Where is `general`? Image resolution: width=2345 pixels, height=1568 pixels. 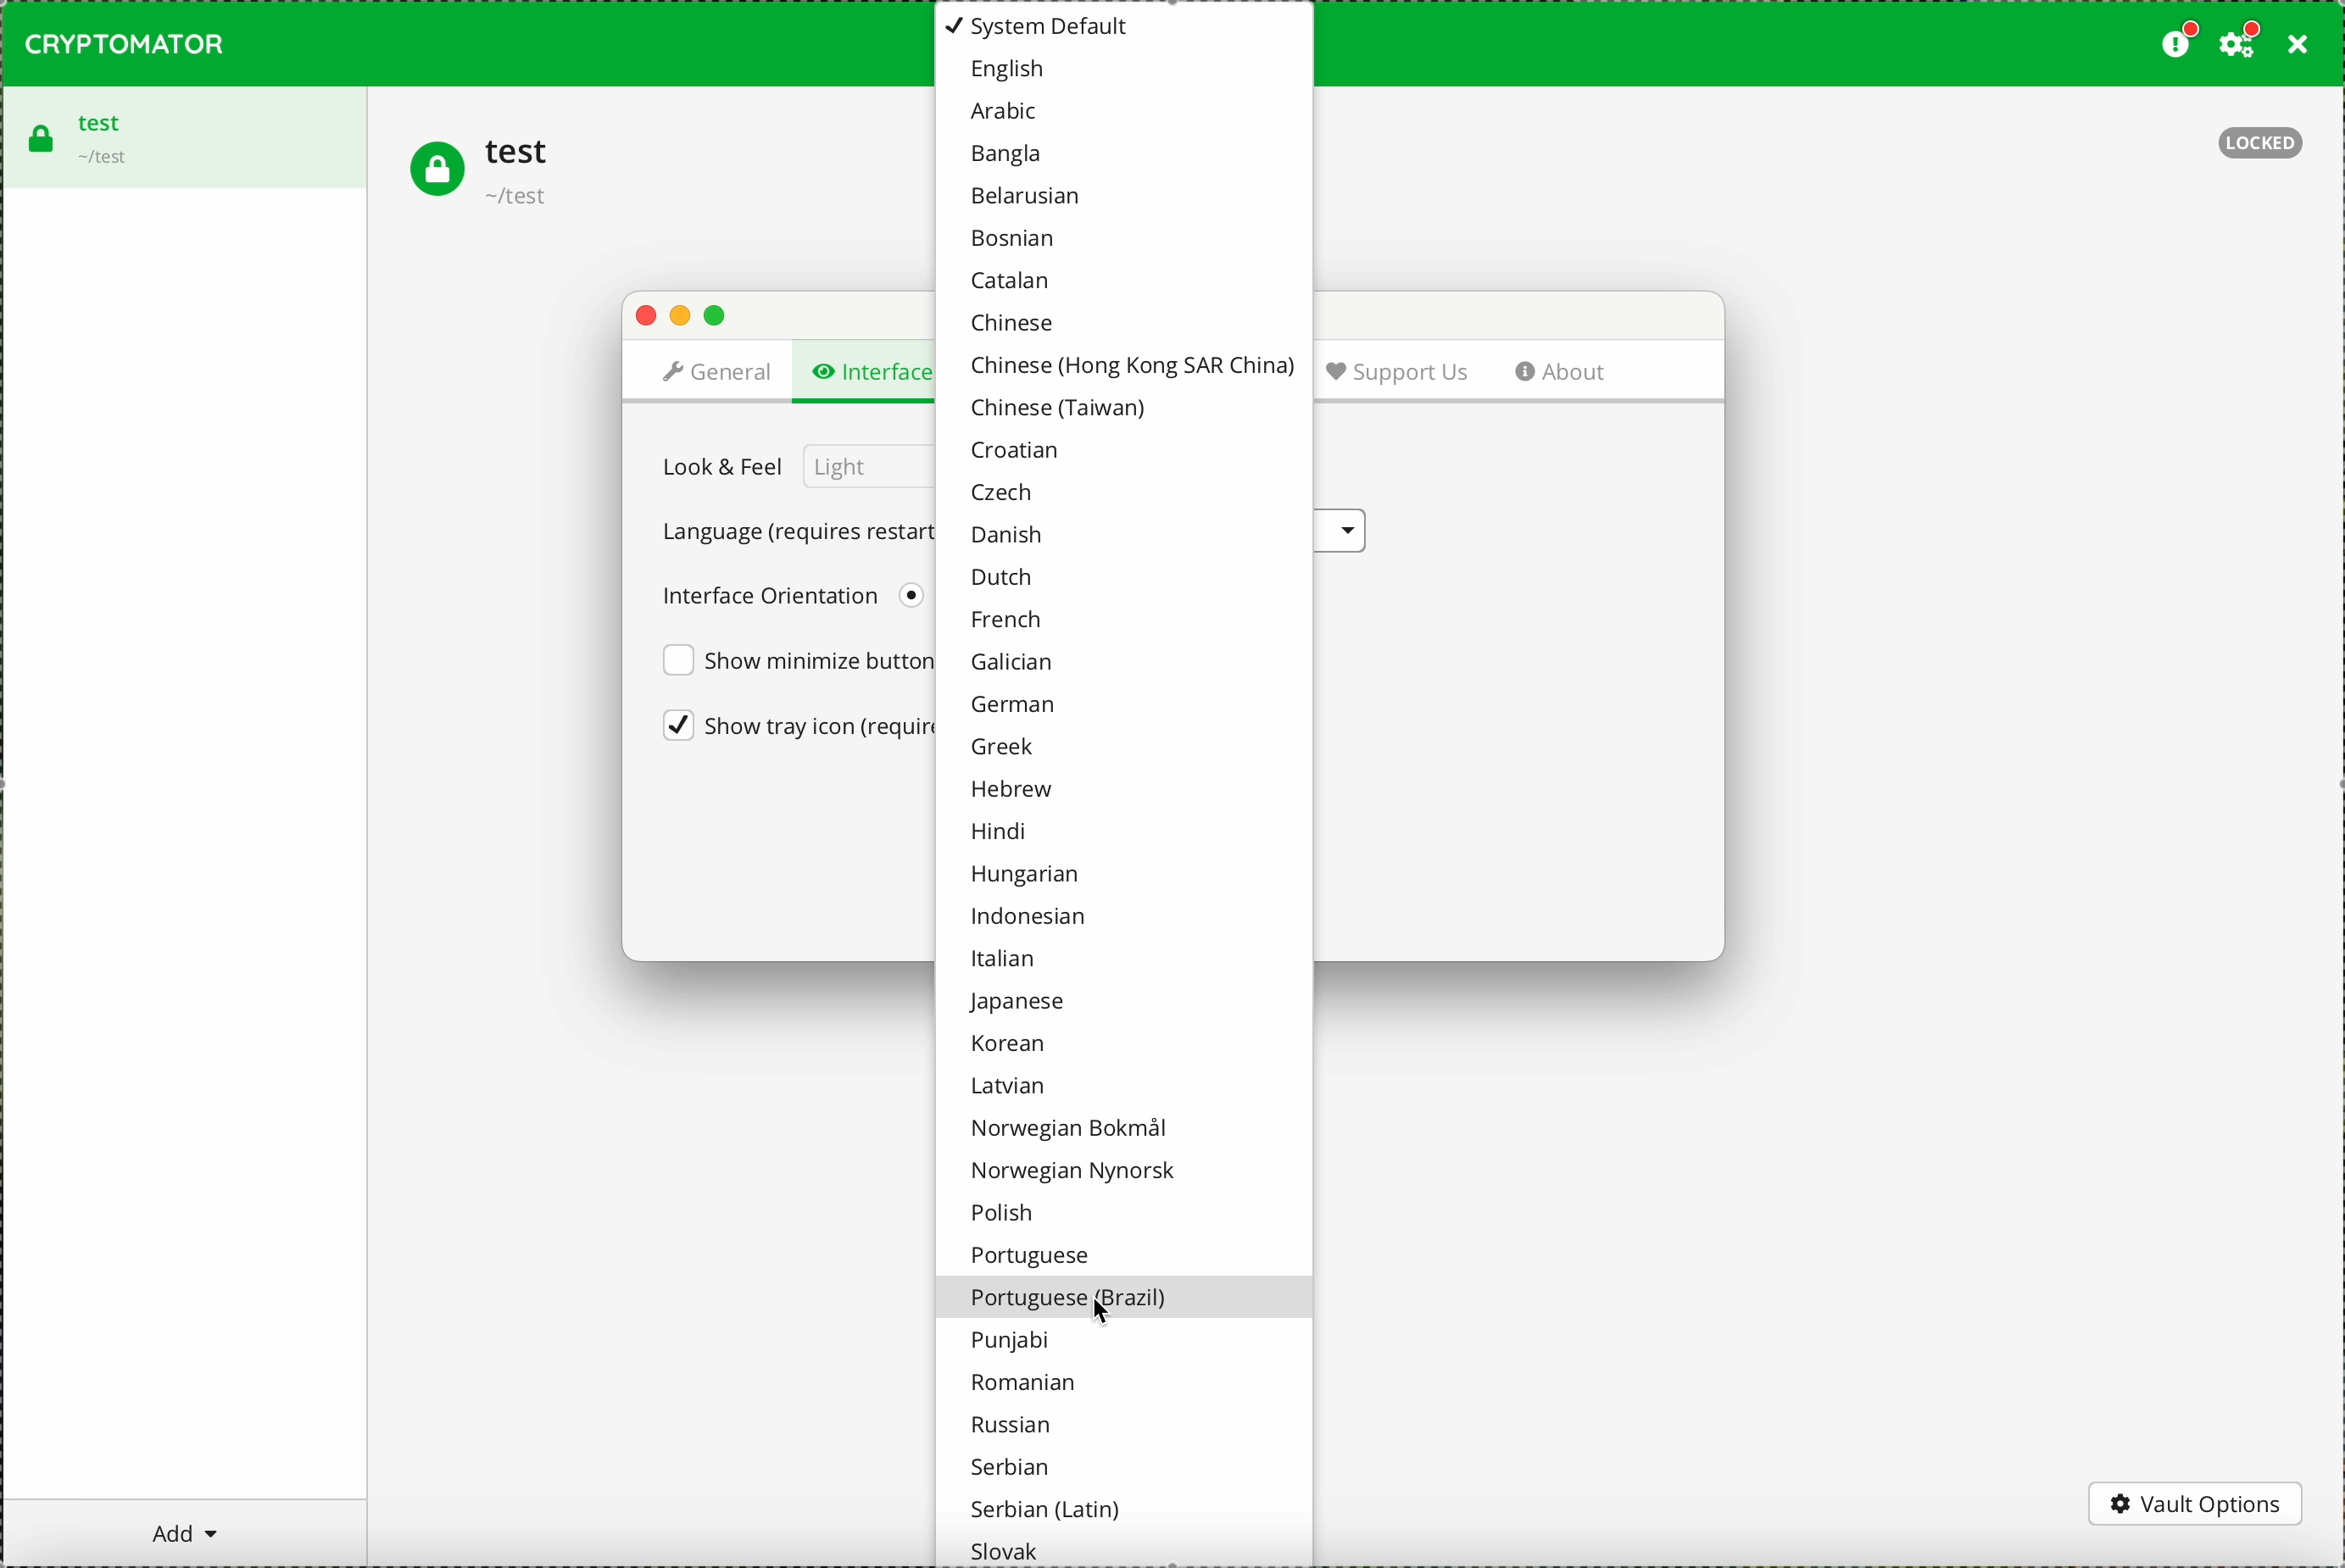
general is located at coordinates (721, 372).